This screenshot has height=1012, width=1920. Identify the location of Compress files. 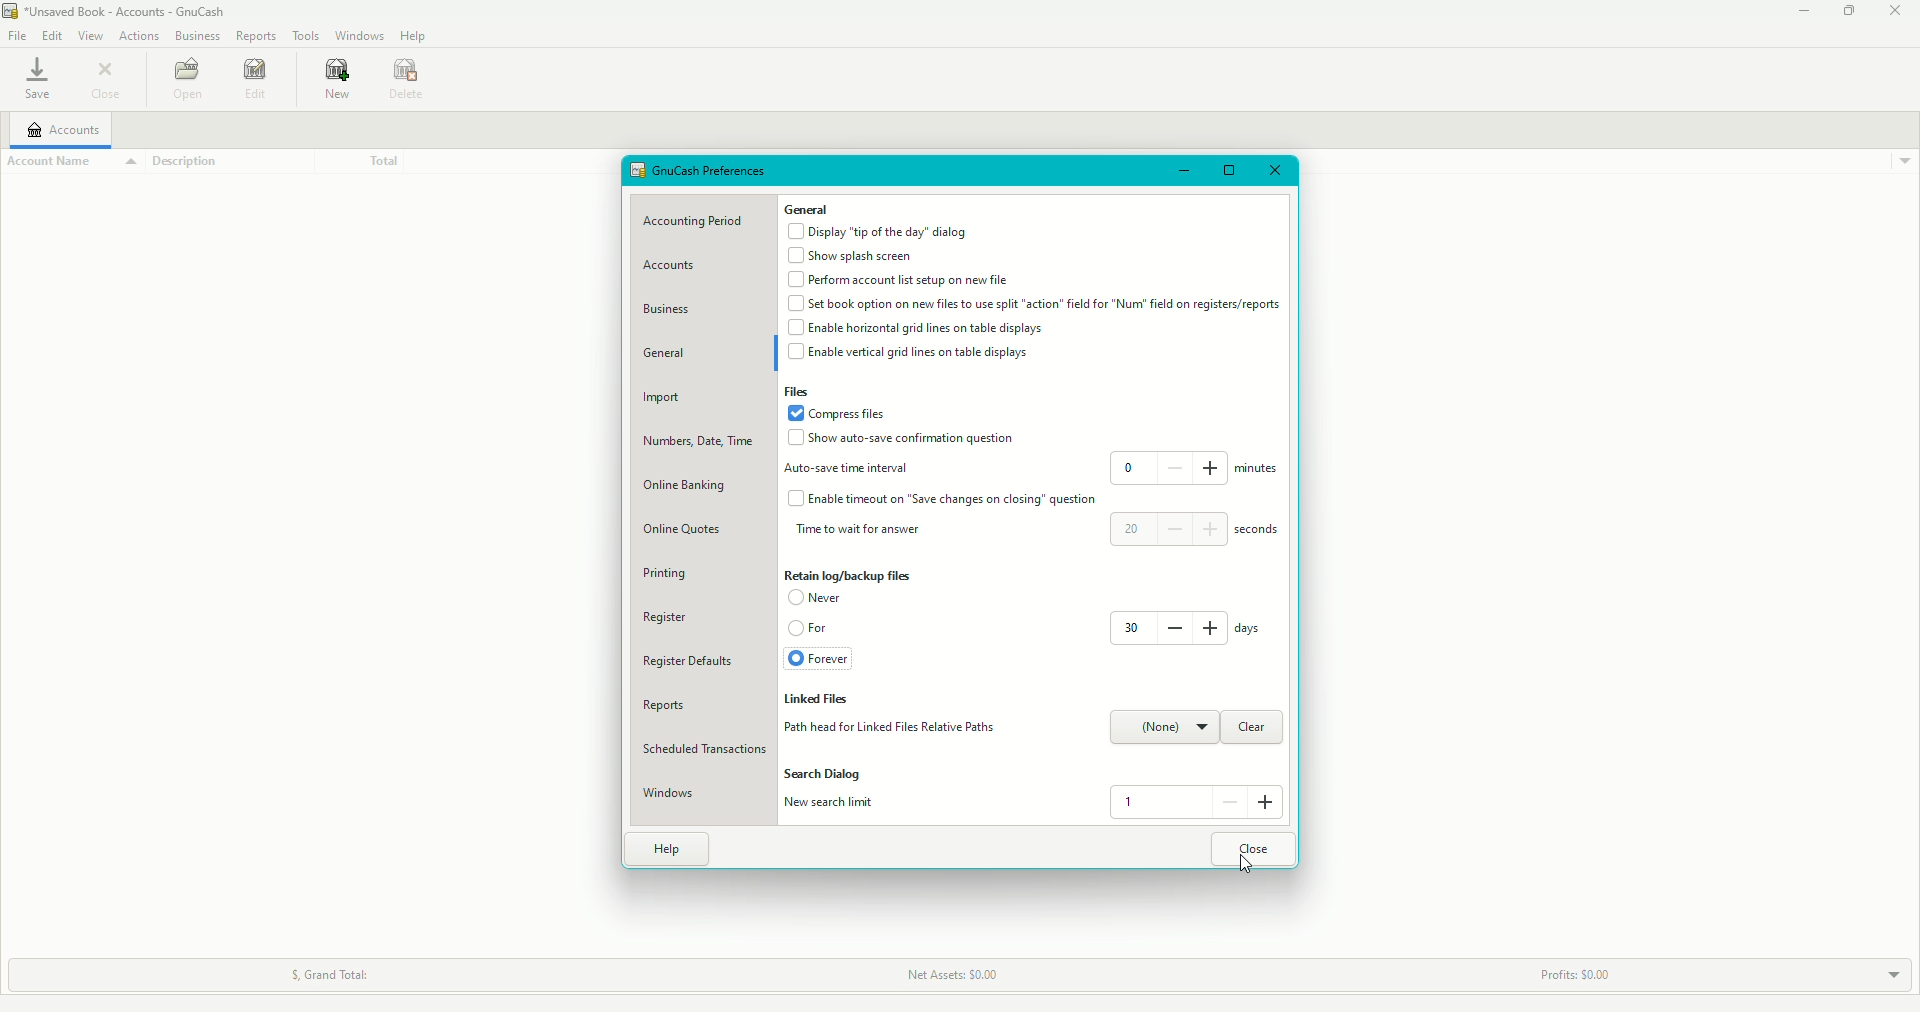
(843, 413).